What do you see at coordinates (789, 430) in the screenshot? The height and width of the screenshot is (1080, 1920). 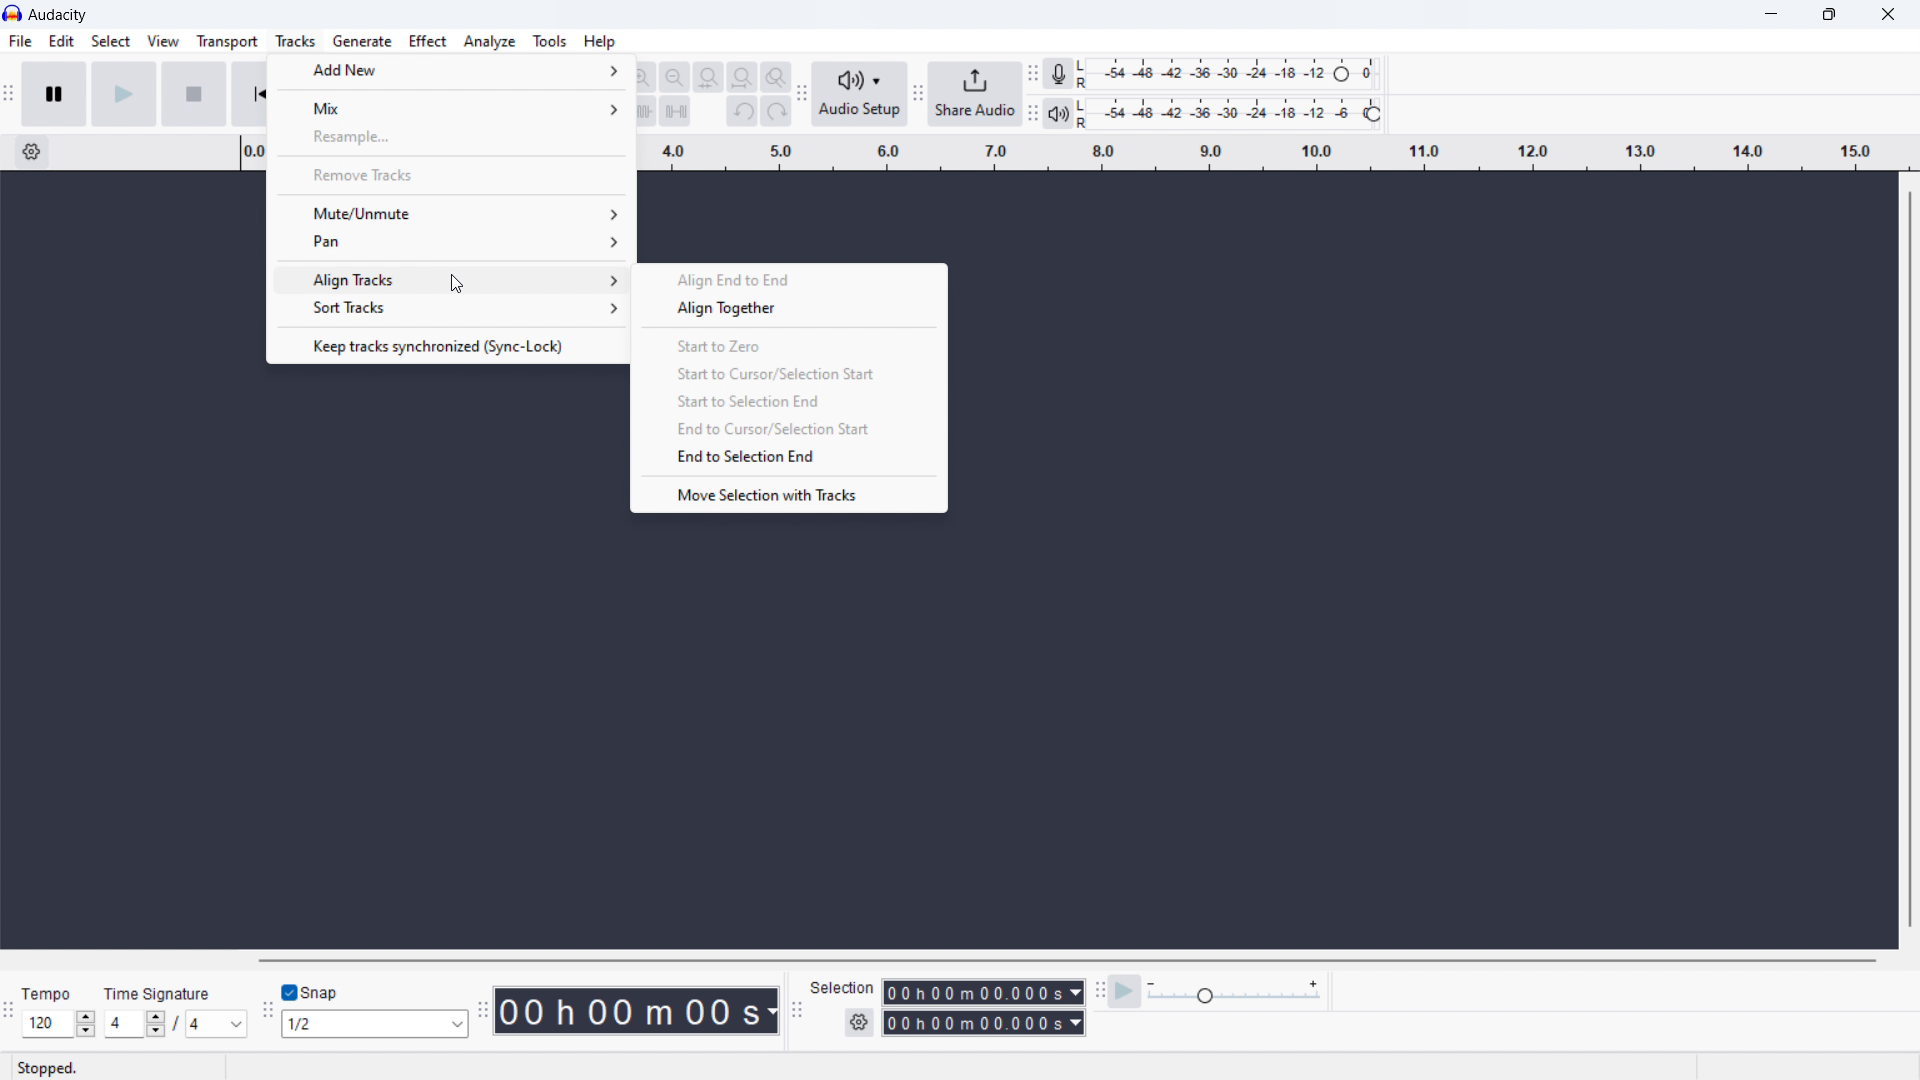 I see `end to cursor/selection start` at bounding box center [789, 430].